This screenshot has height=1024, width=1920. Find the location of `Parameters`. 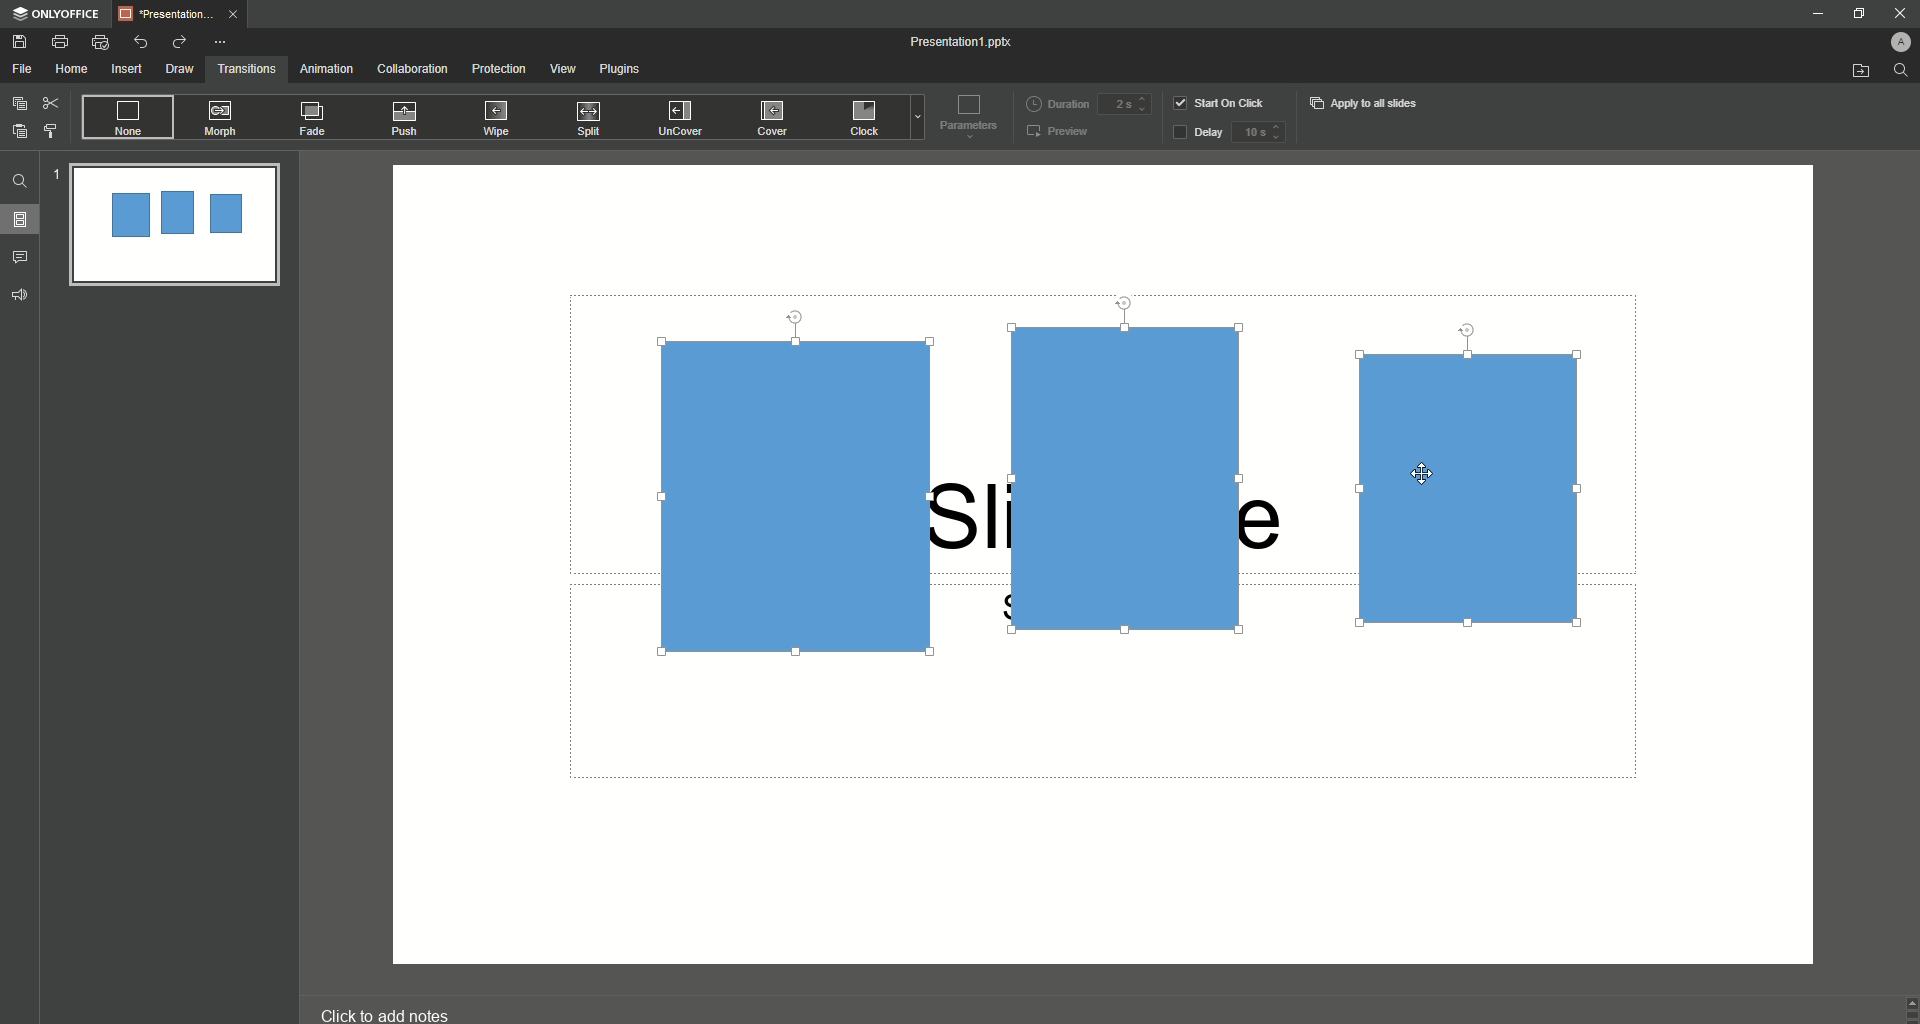

Parameters is located at coordinates (964, 115).